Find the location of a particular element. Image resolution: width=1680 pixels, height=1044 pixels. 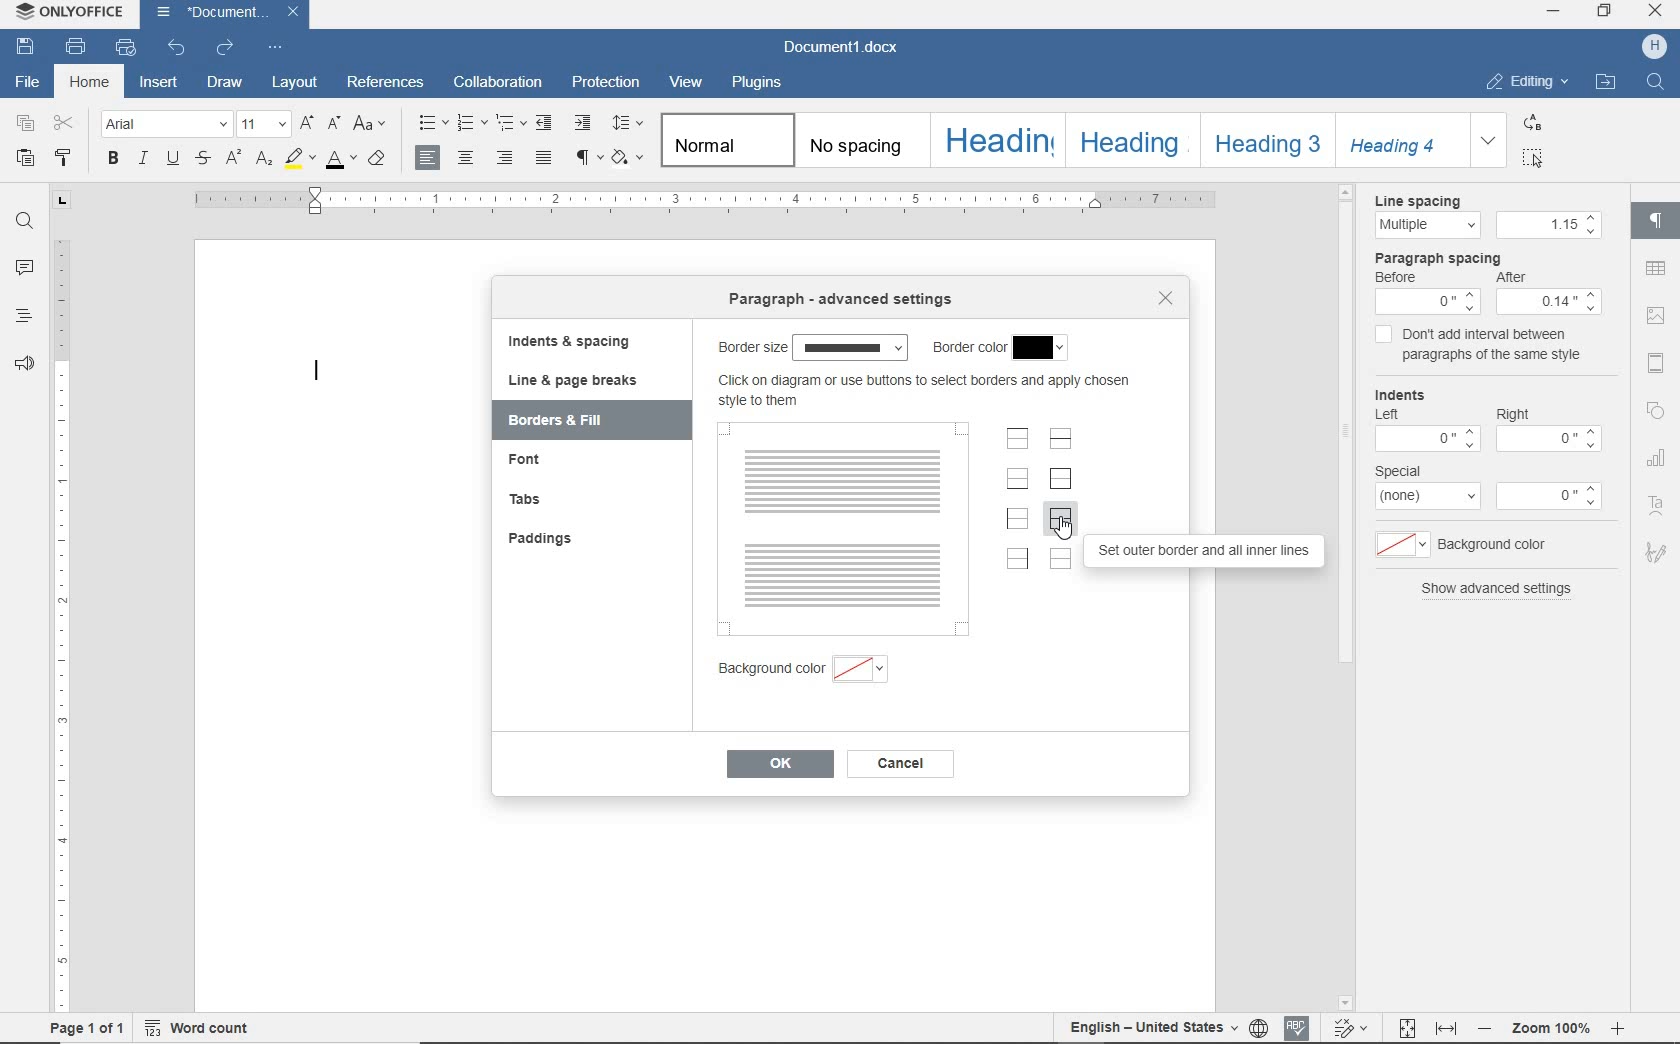

Find is located at coordinates (1660, 86).